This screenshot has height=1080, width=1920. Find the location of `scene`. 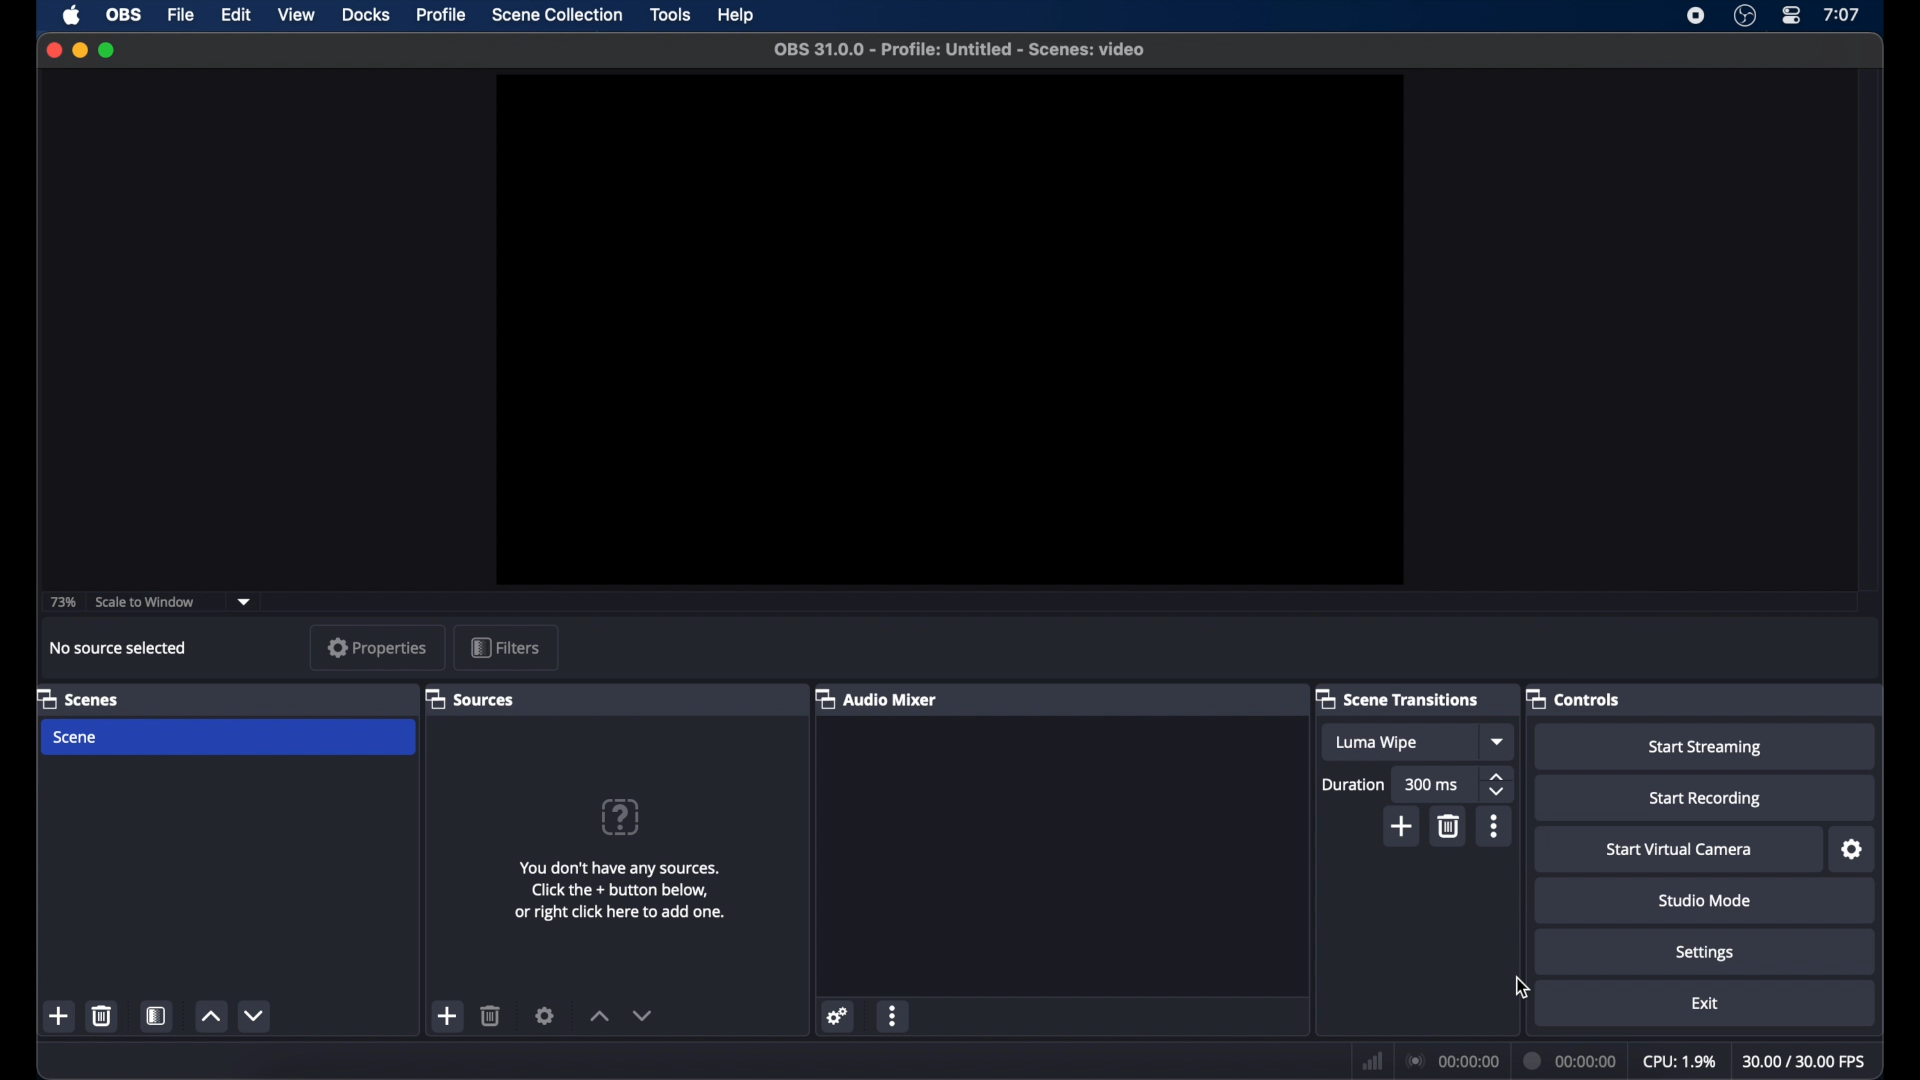

scene is located at coordinates (77, 738).